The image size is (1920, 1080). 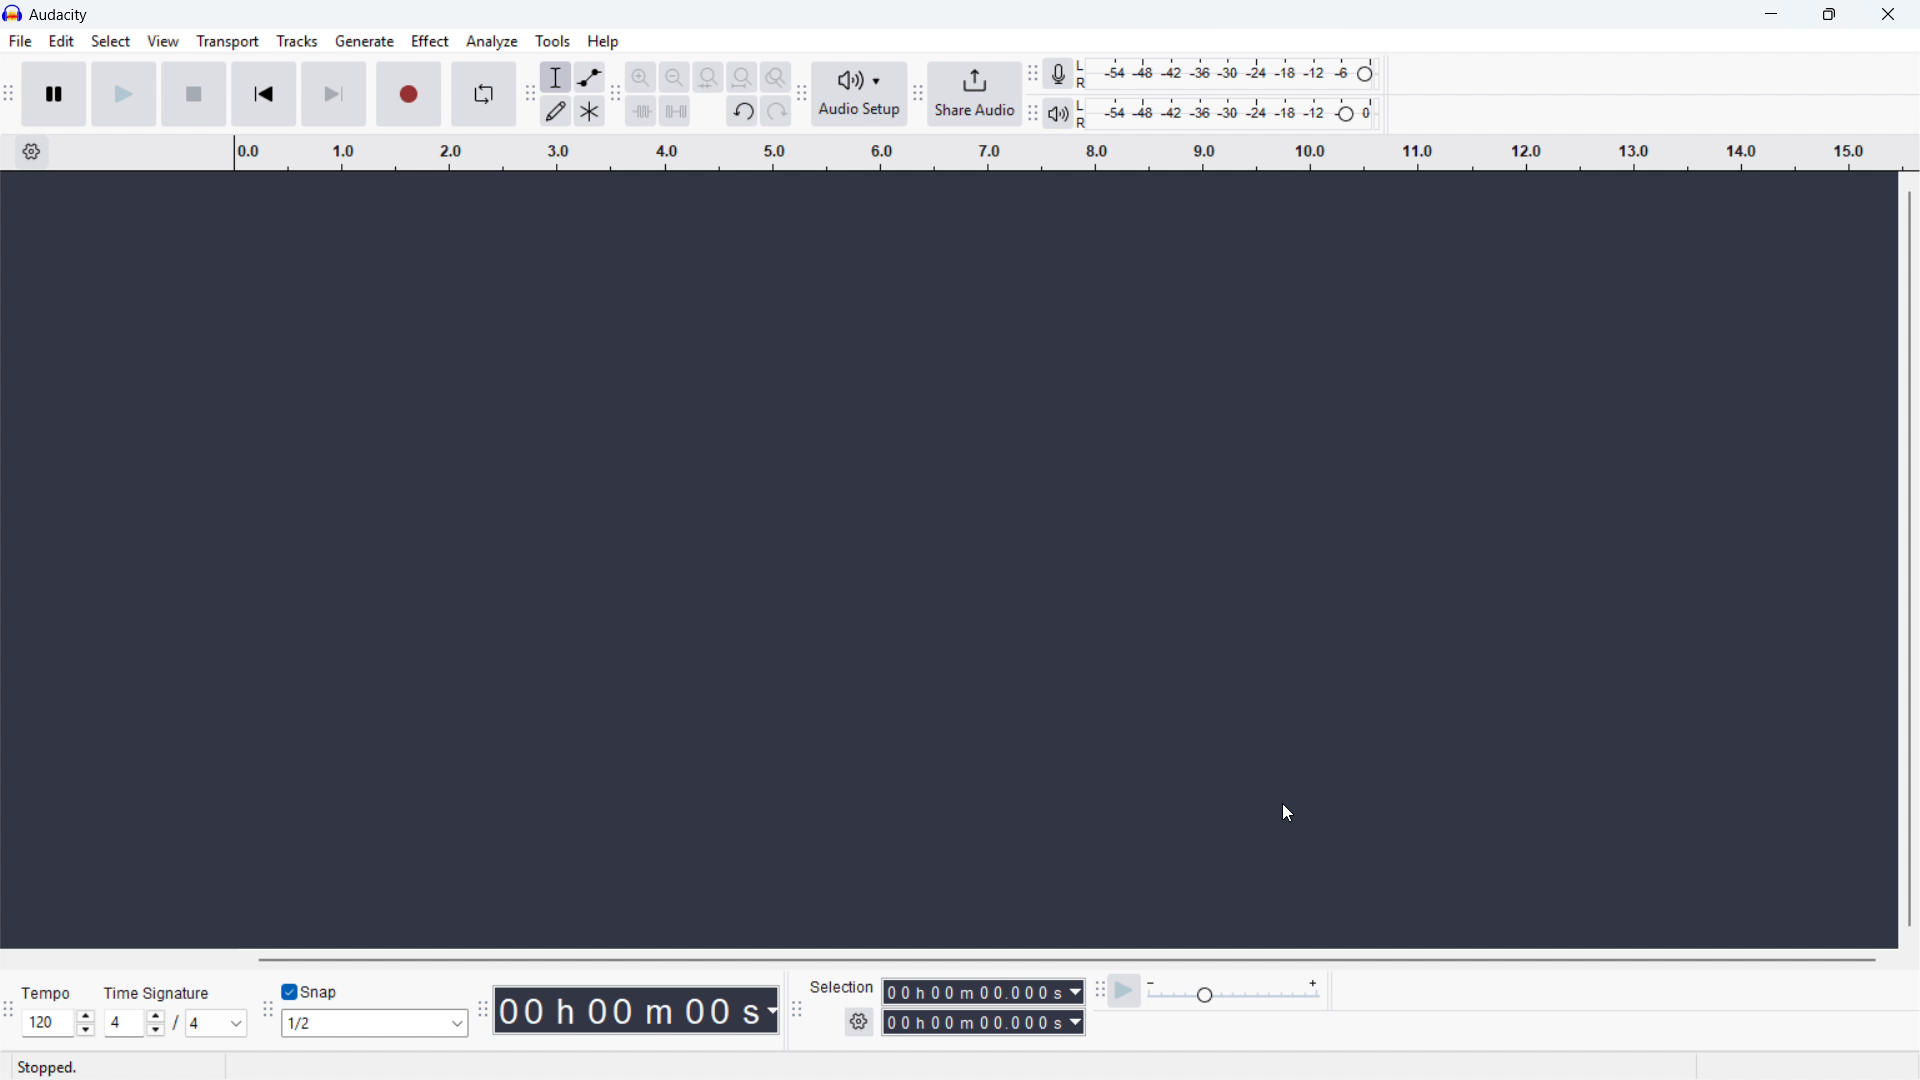 I want to click on edit toolbar, so click(x=616, y=94).